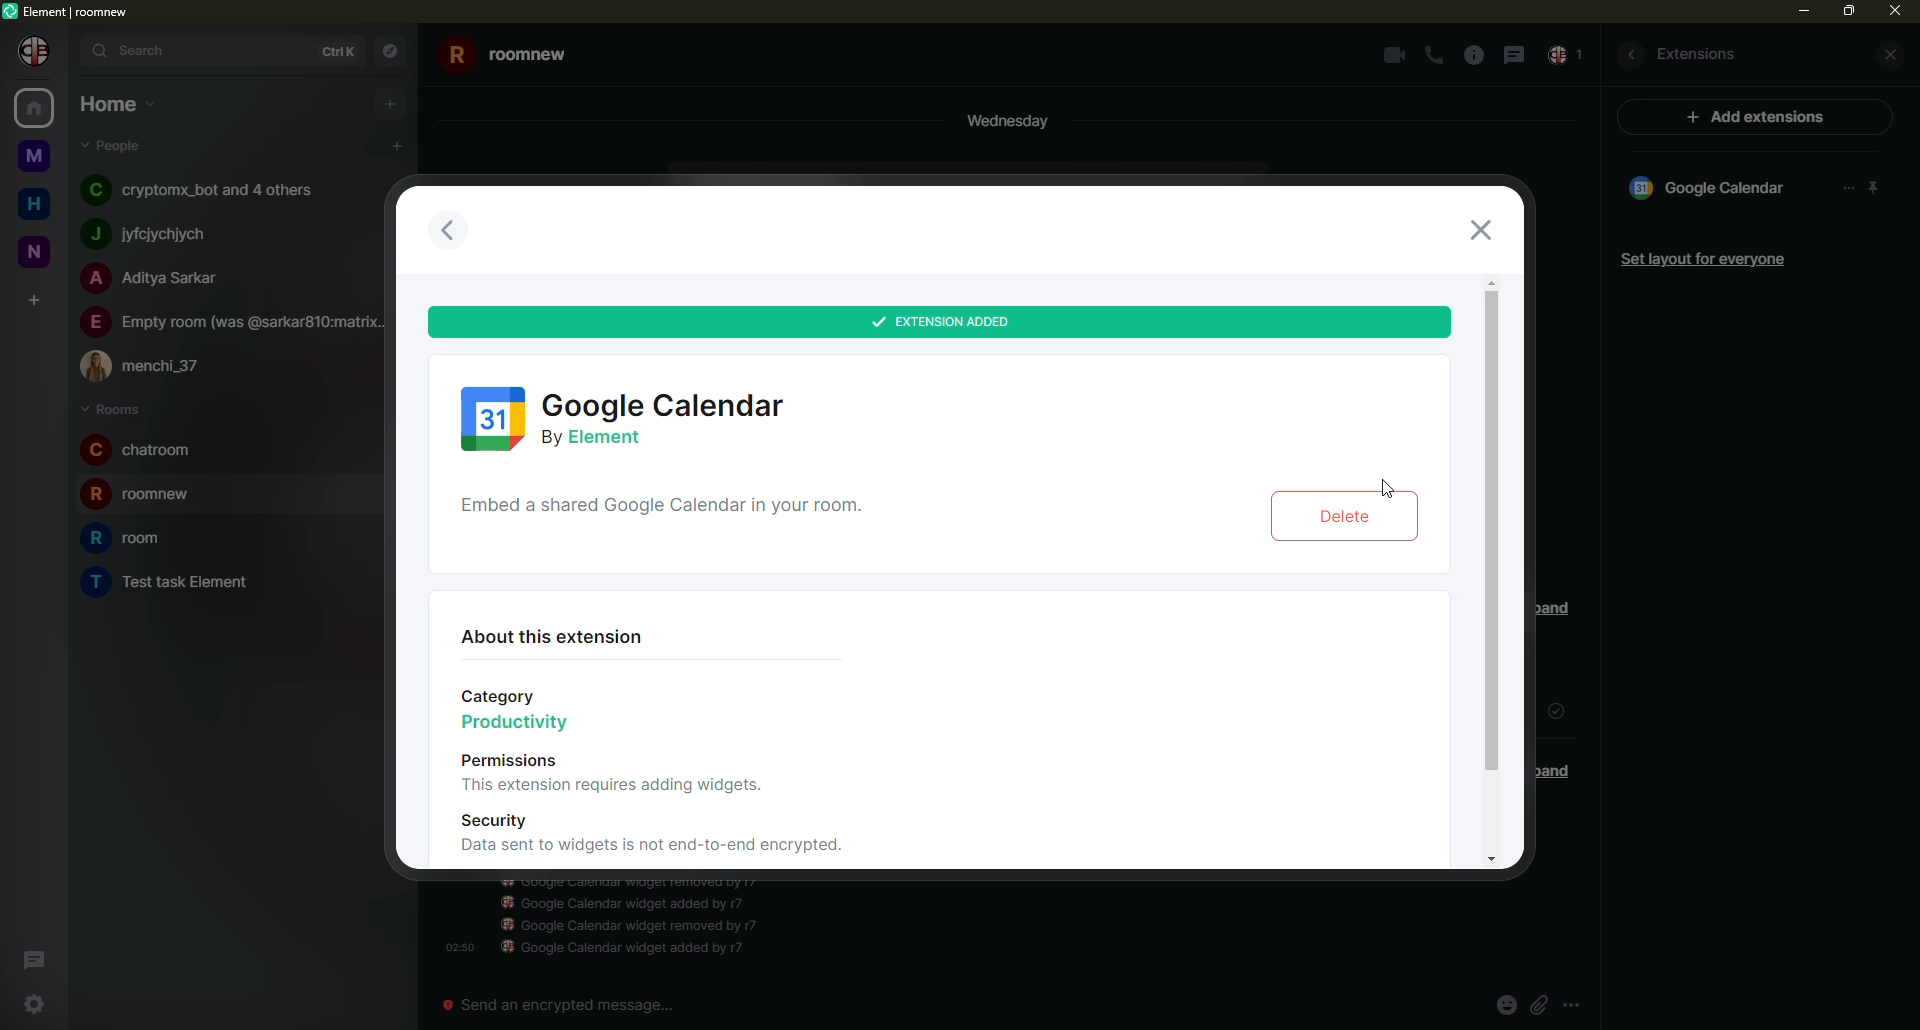 This screenshot has width=1920, height=1030. What do you see at coordinates (146, 235) in the screenshot?
I see `people` at bounding box center [146, 235].